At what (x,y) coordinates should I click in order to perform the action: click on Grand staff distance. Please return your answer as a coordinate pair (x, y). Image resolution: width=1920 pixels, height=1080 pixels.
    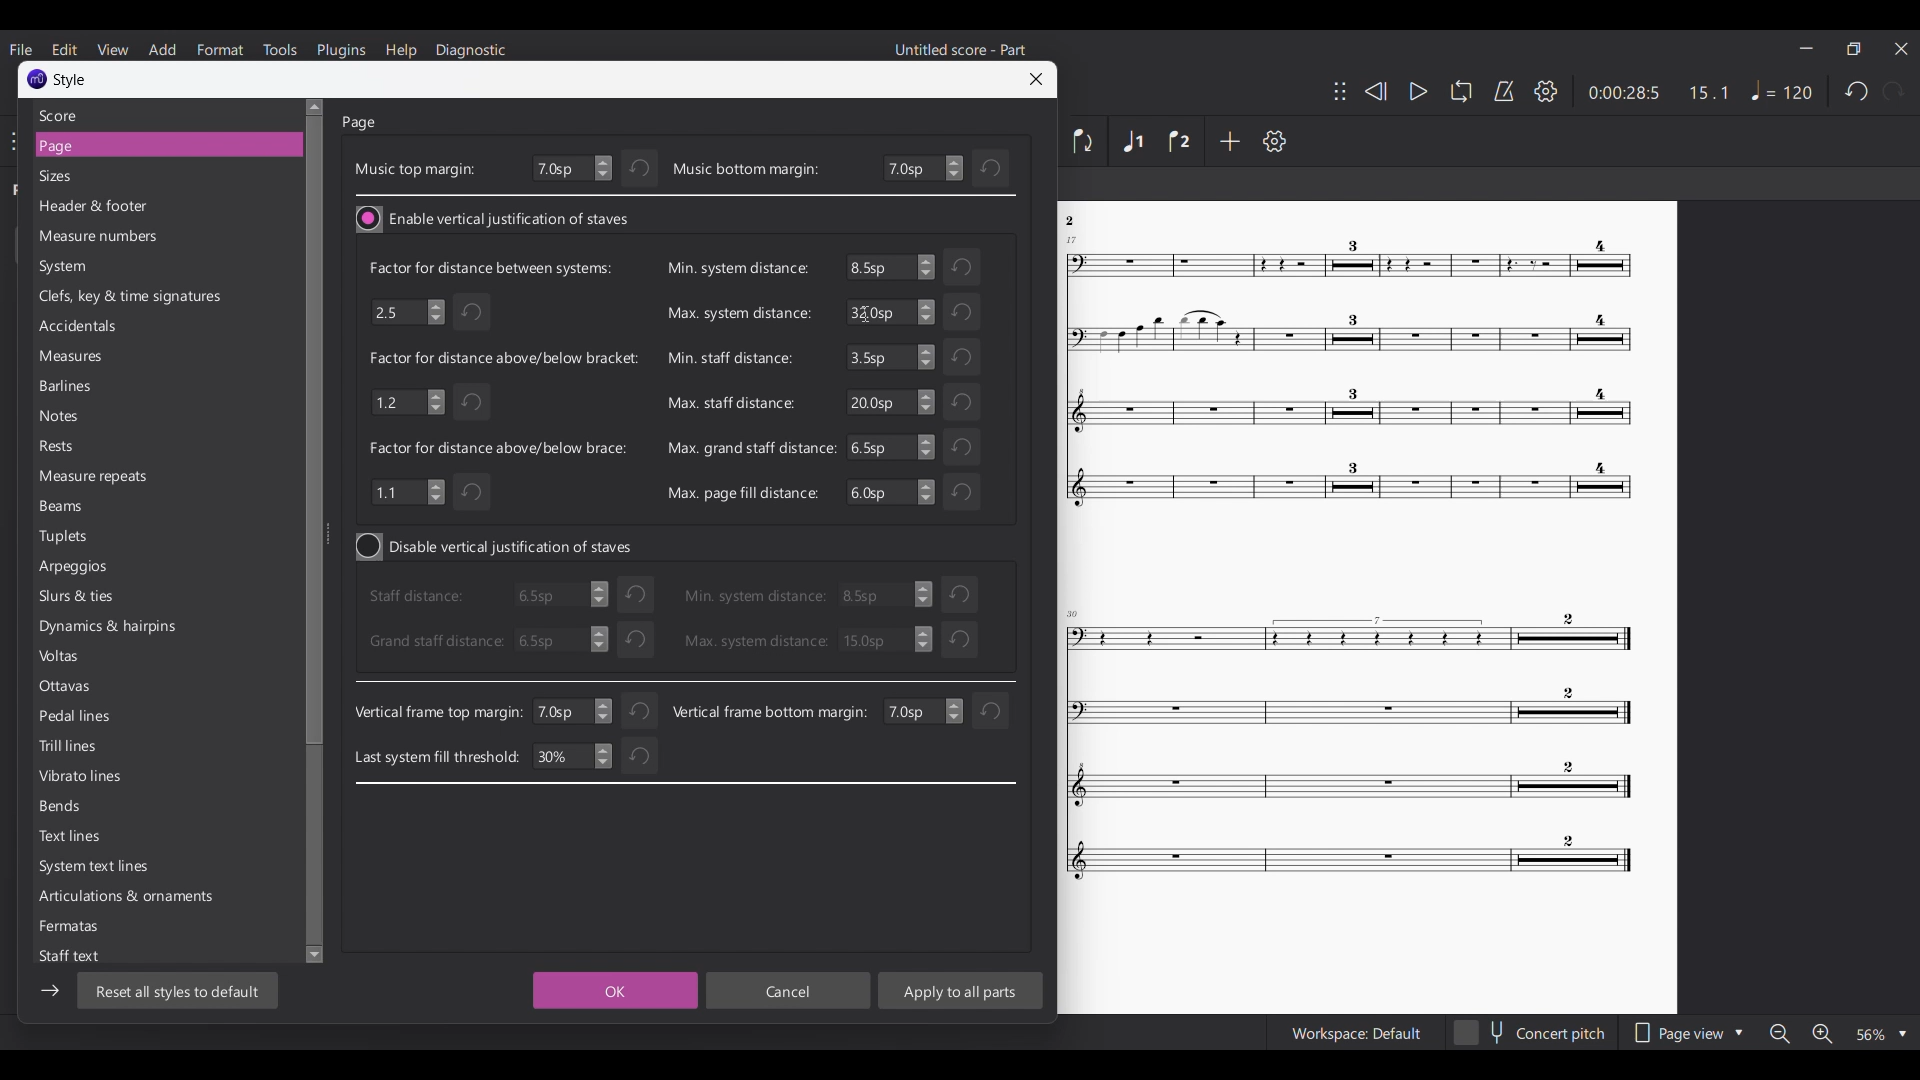
    Looking at the image, I should click on (434, 641).